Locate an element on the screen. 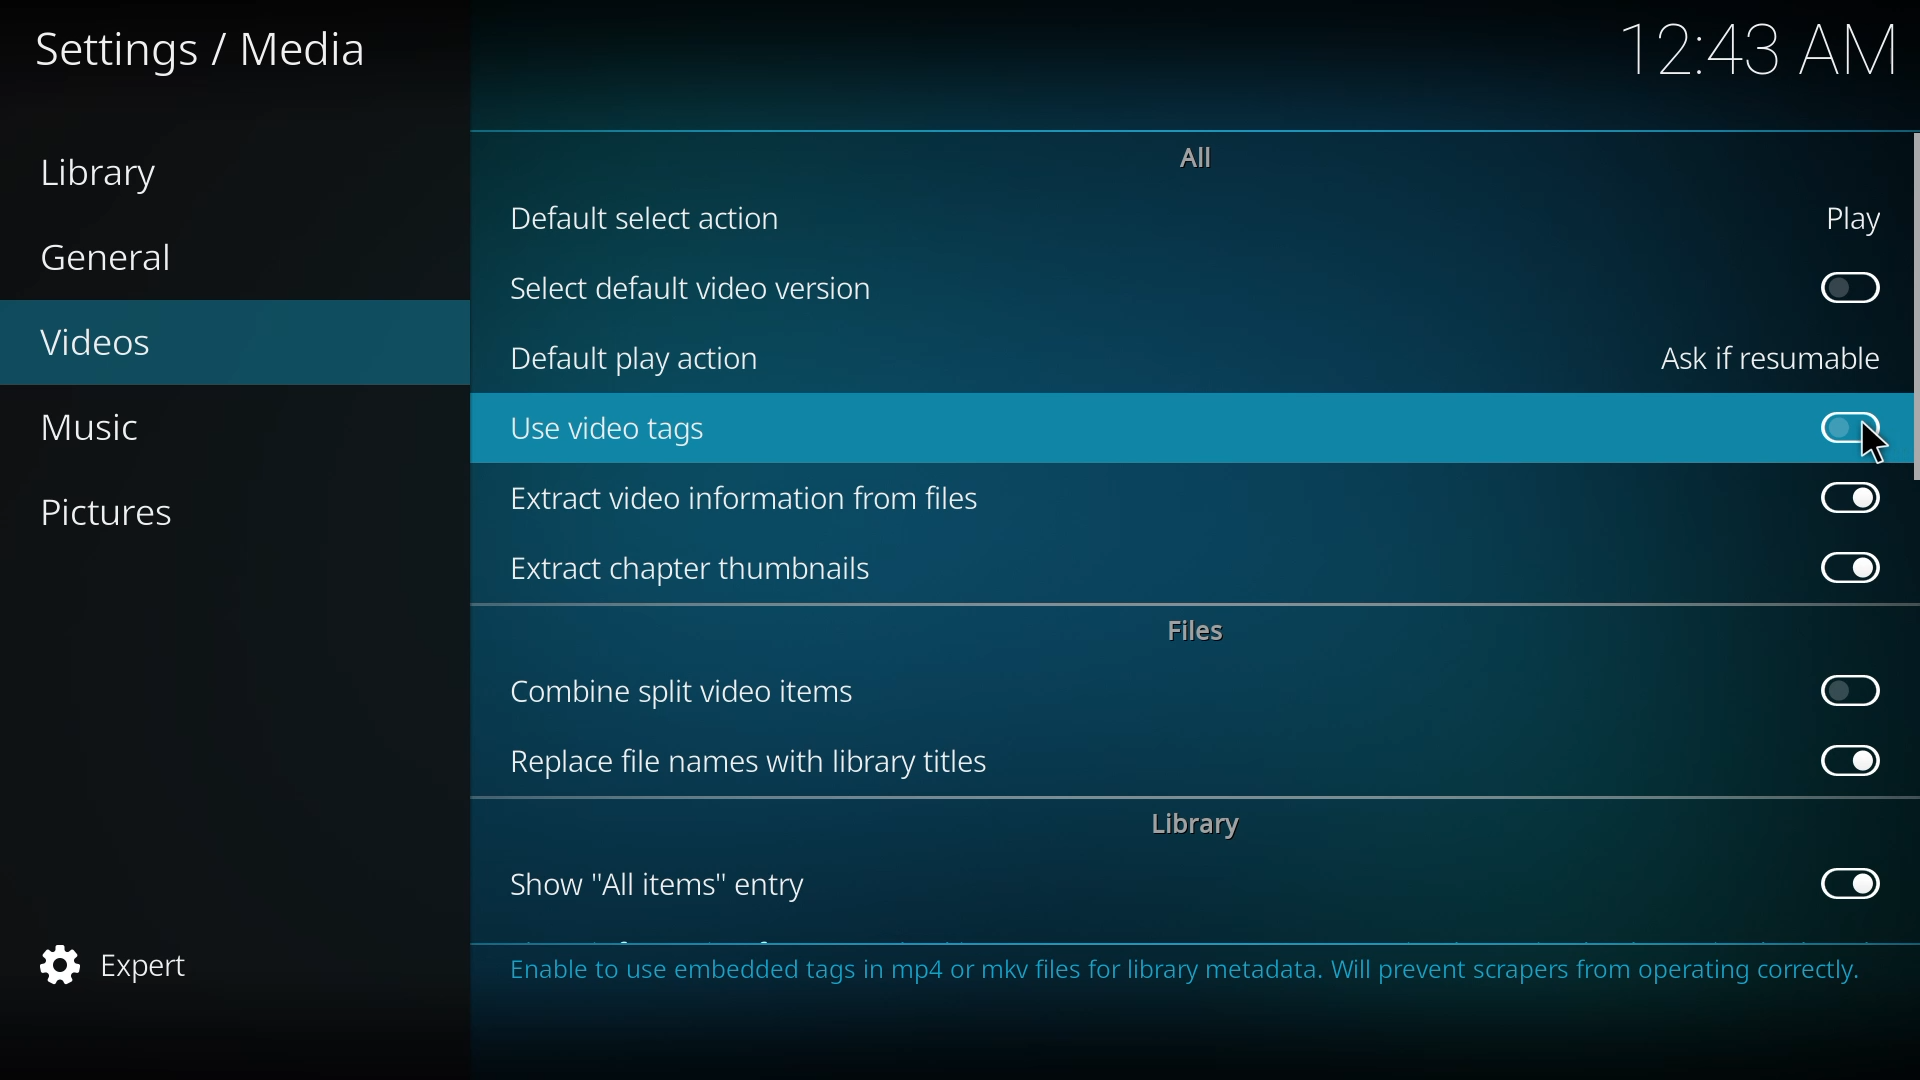 Image resolution: width=1920 pixels, height=1080 pixels. library is located at coordinates (112, 170).